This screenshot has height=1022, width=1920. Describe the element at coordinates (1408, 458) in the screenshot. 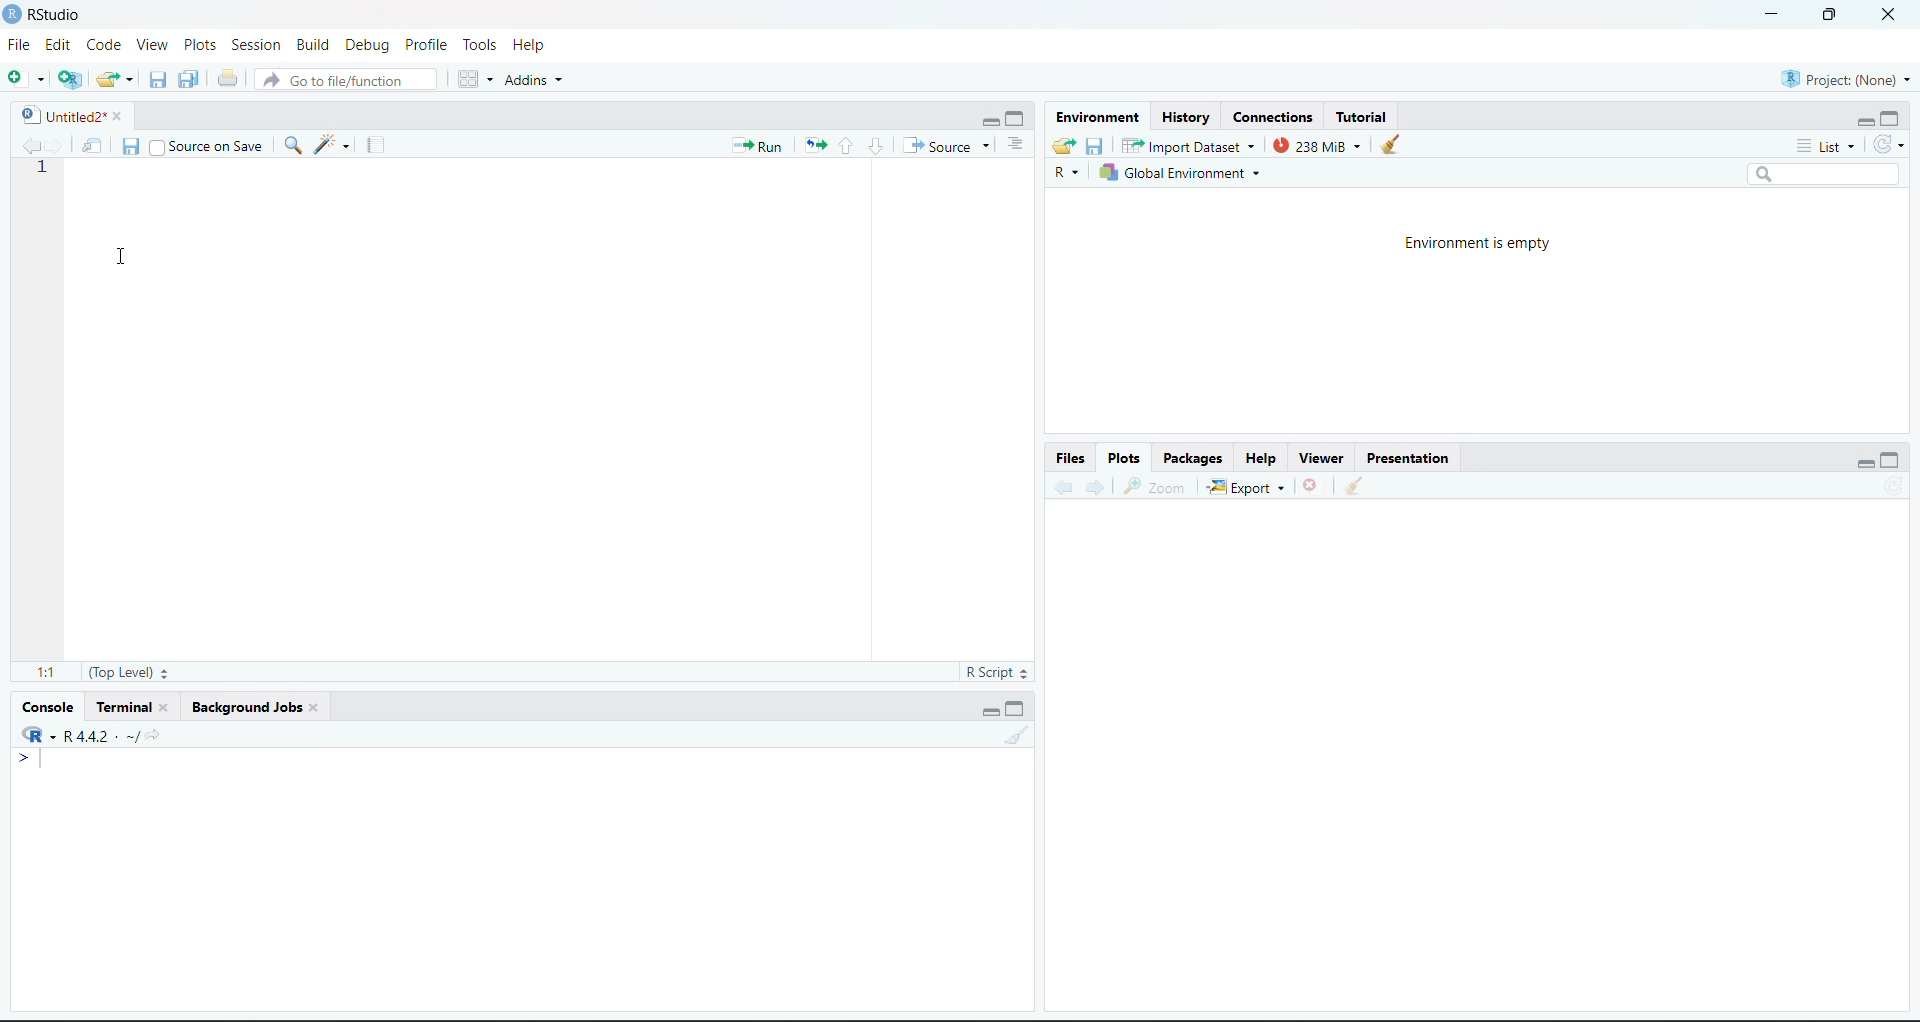

I see `Presentation` at that location.